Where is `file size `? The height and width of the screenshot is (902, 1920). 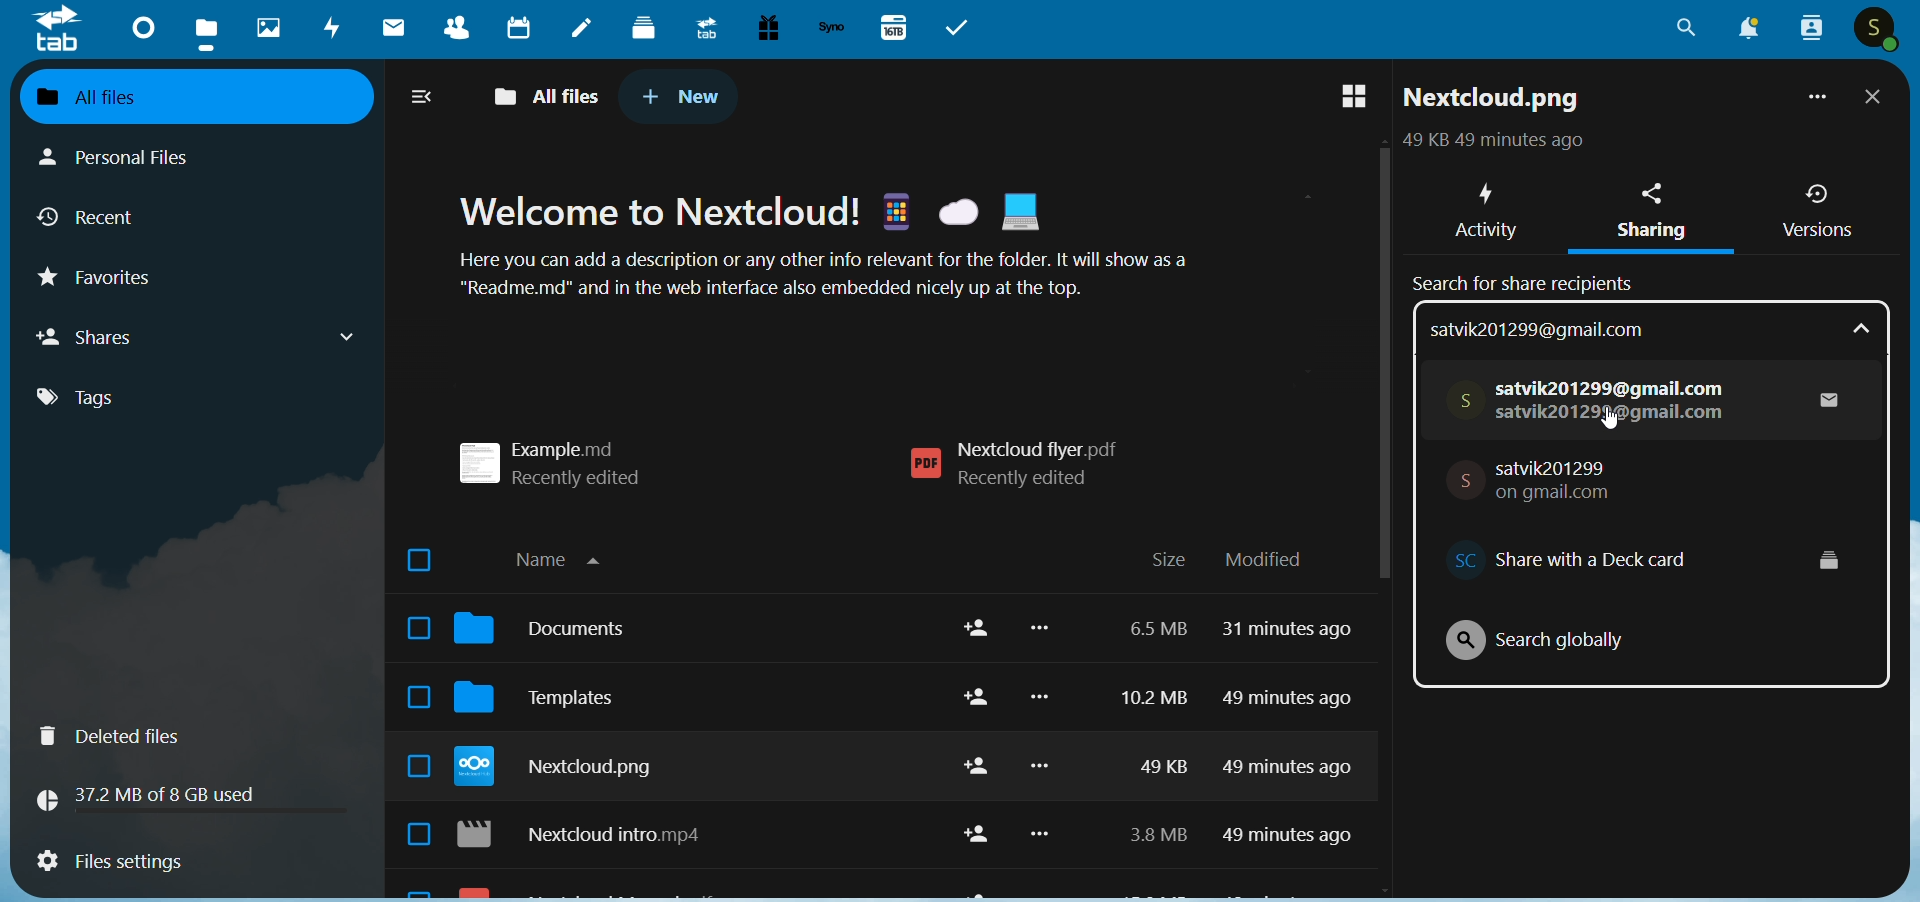
file size  is located at coordinates (1149, 738).